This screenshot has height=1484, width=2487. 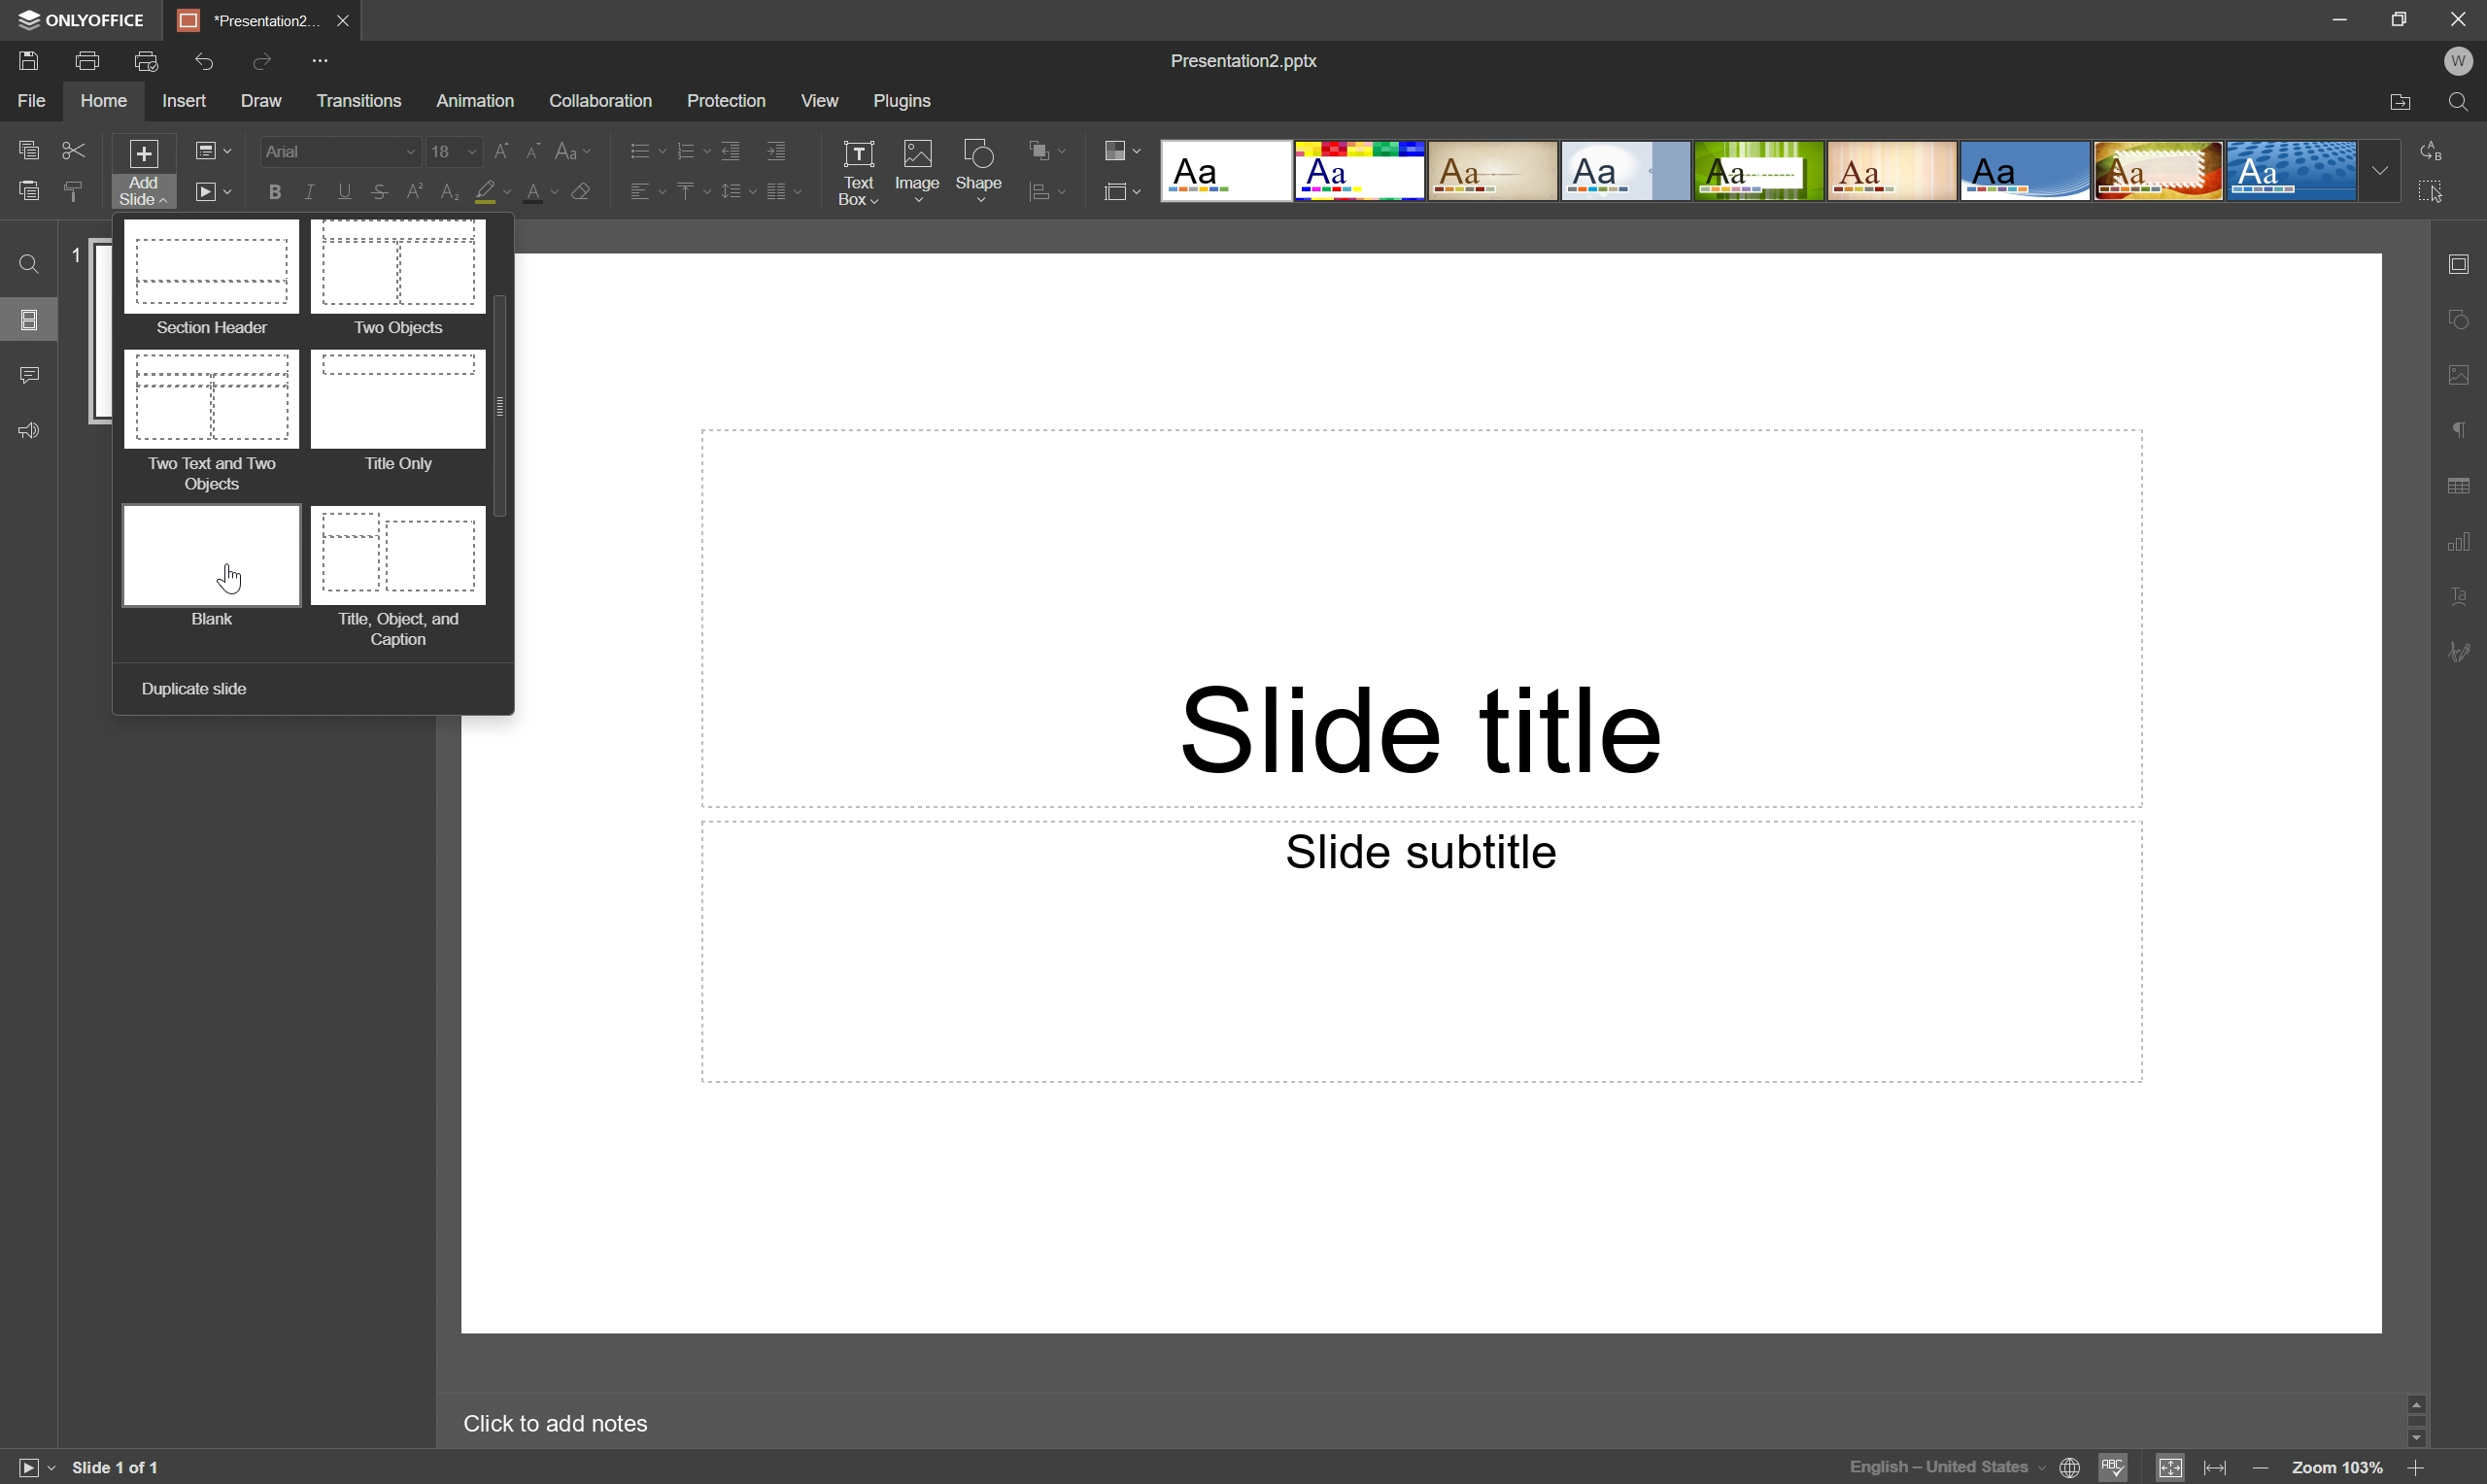 I want to click on Slides, so click(x=31, y=322).